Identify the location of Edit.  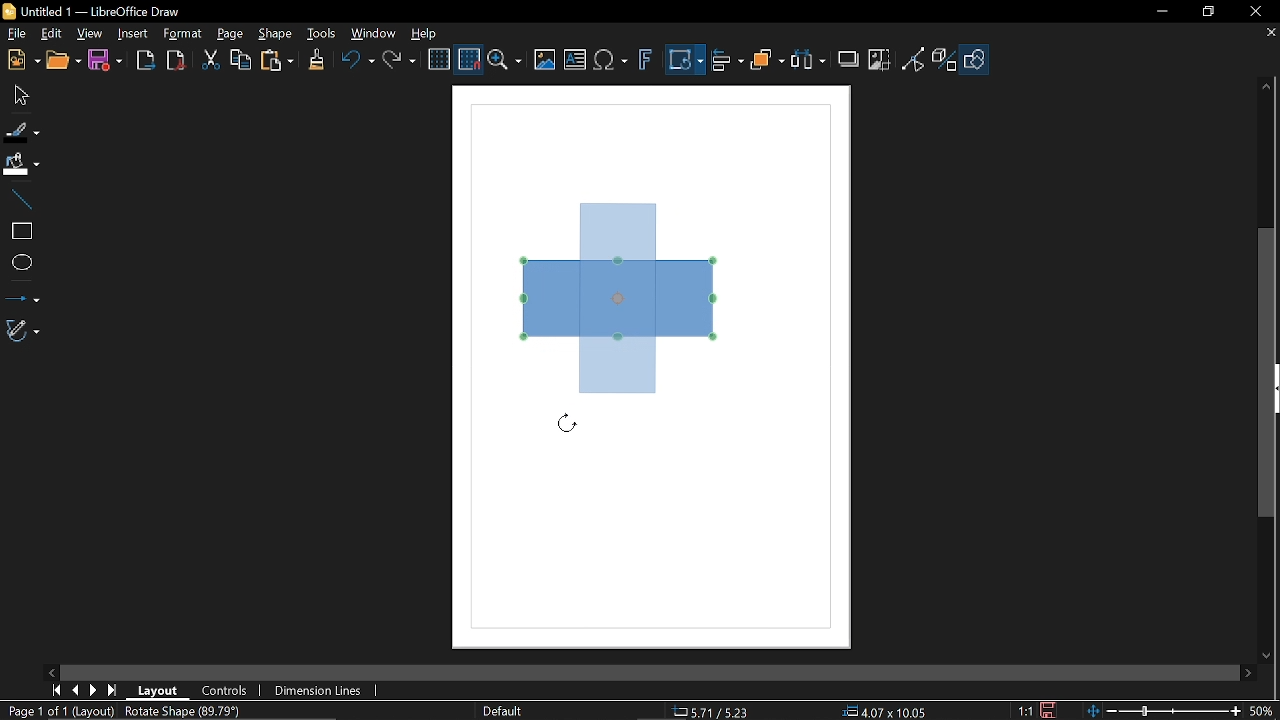
(50, 34).